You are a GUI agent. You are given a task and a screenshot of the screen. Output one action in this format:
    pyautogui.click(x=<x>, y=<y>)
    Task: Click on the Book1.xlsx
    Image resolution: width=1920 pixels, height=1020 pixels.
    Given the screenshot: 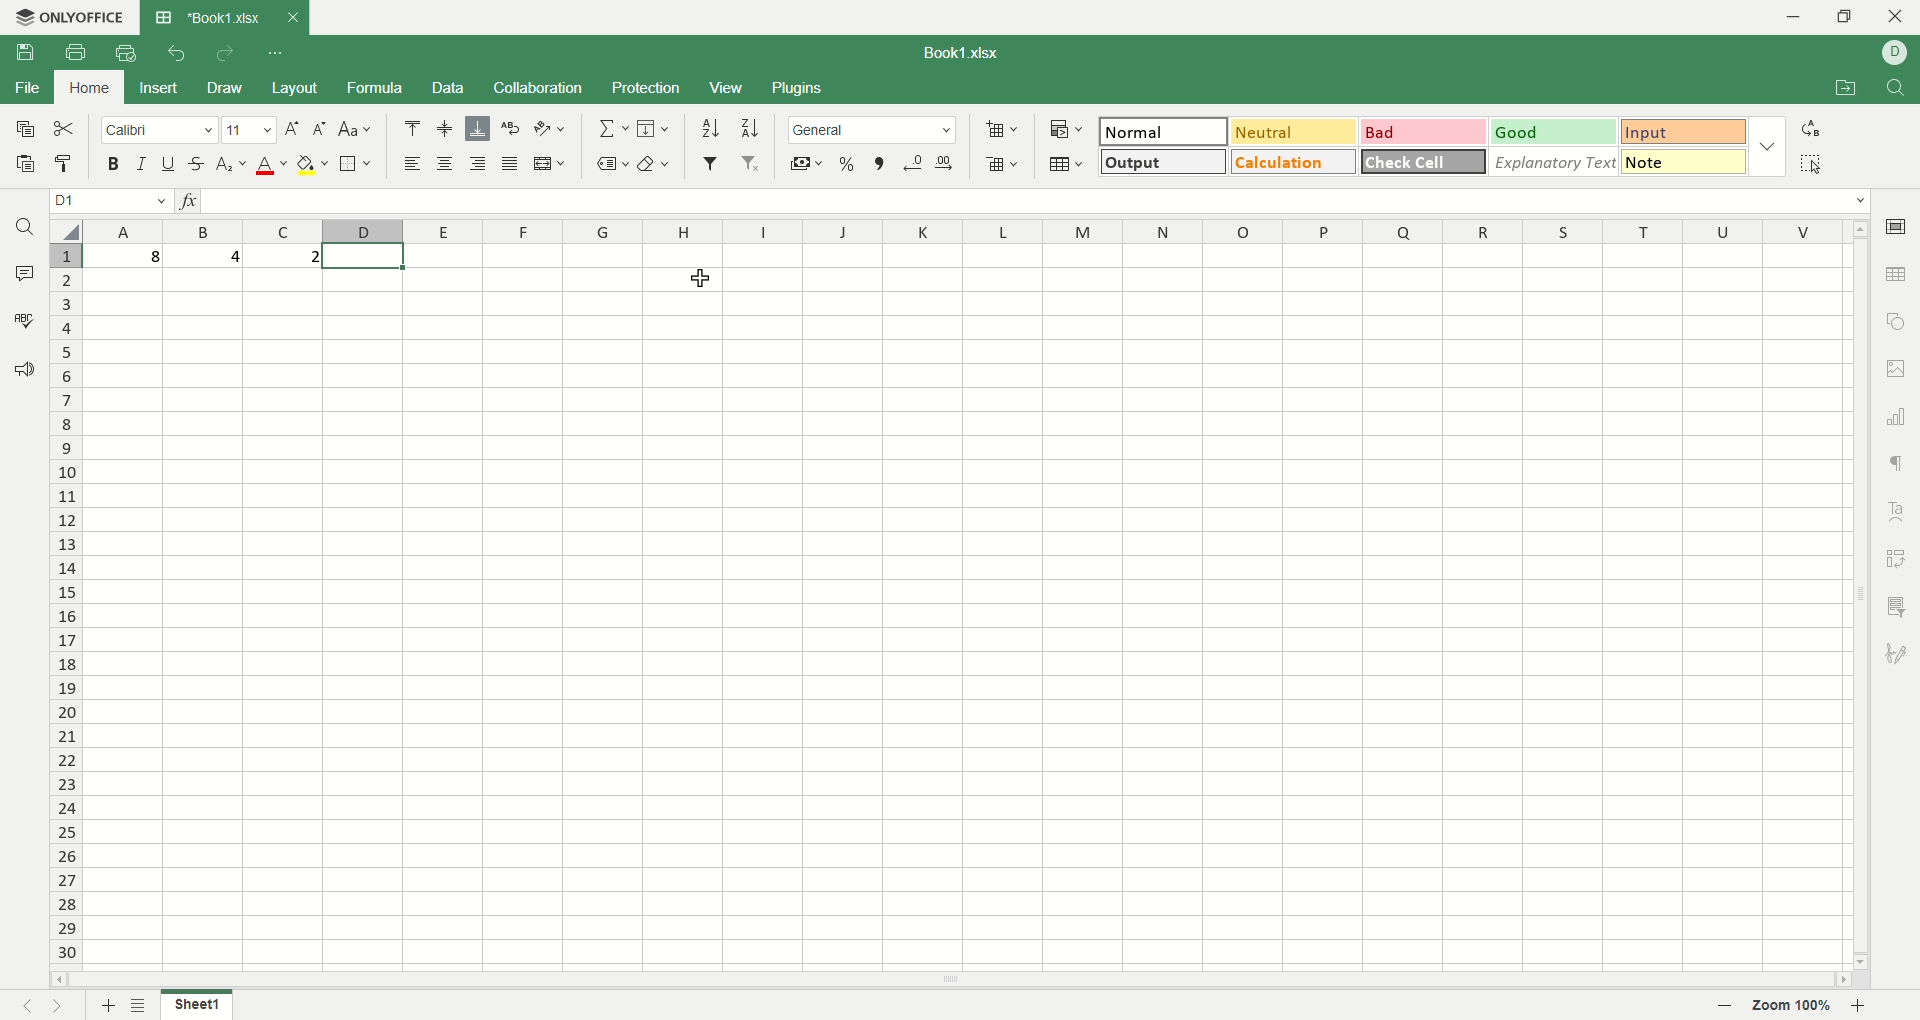 What is the action you would take?
    pyautogui.click(x=205, y=16)
    